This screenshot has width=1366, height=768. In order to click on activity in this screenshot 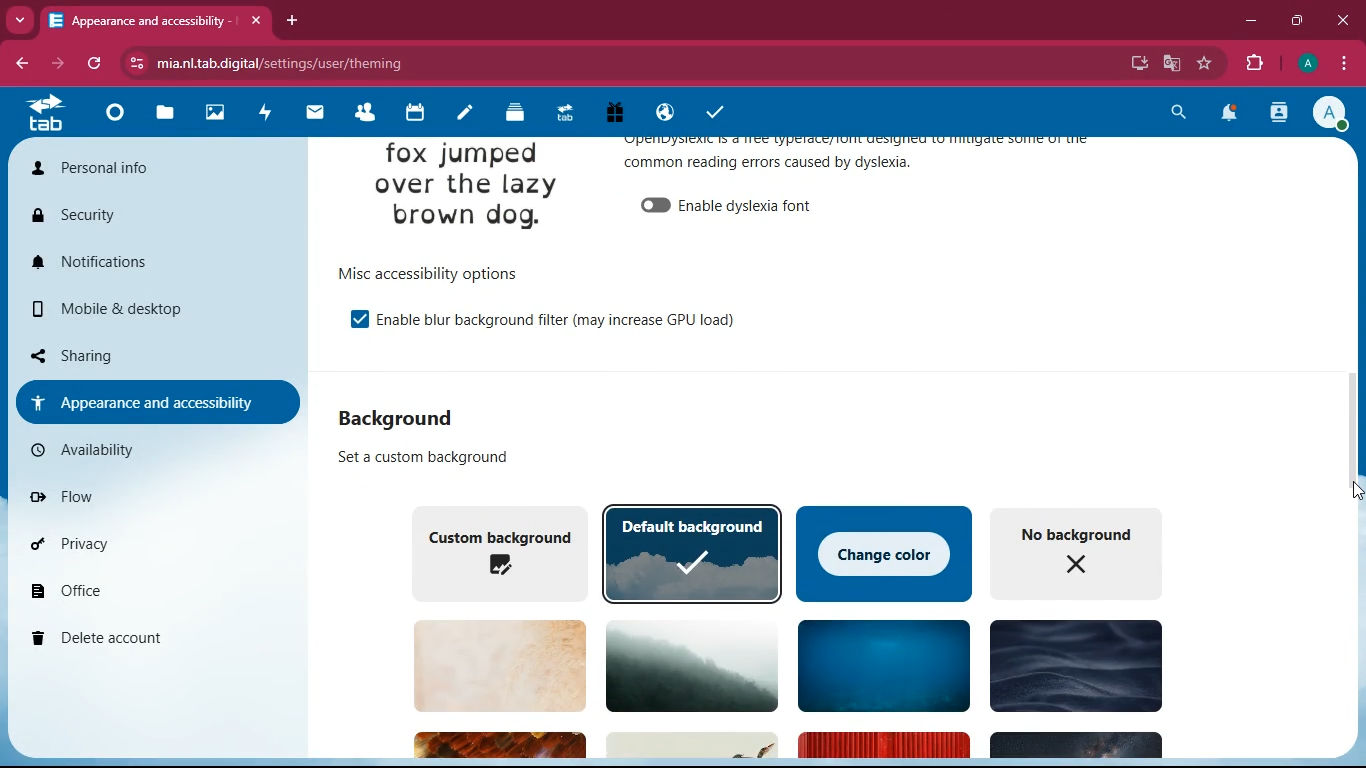, I will do `click(266, 114)`.